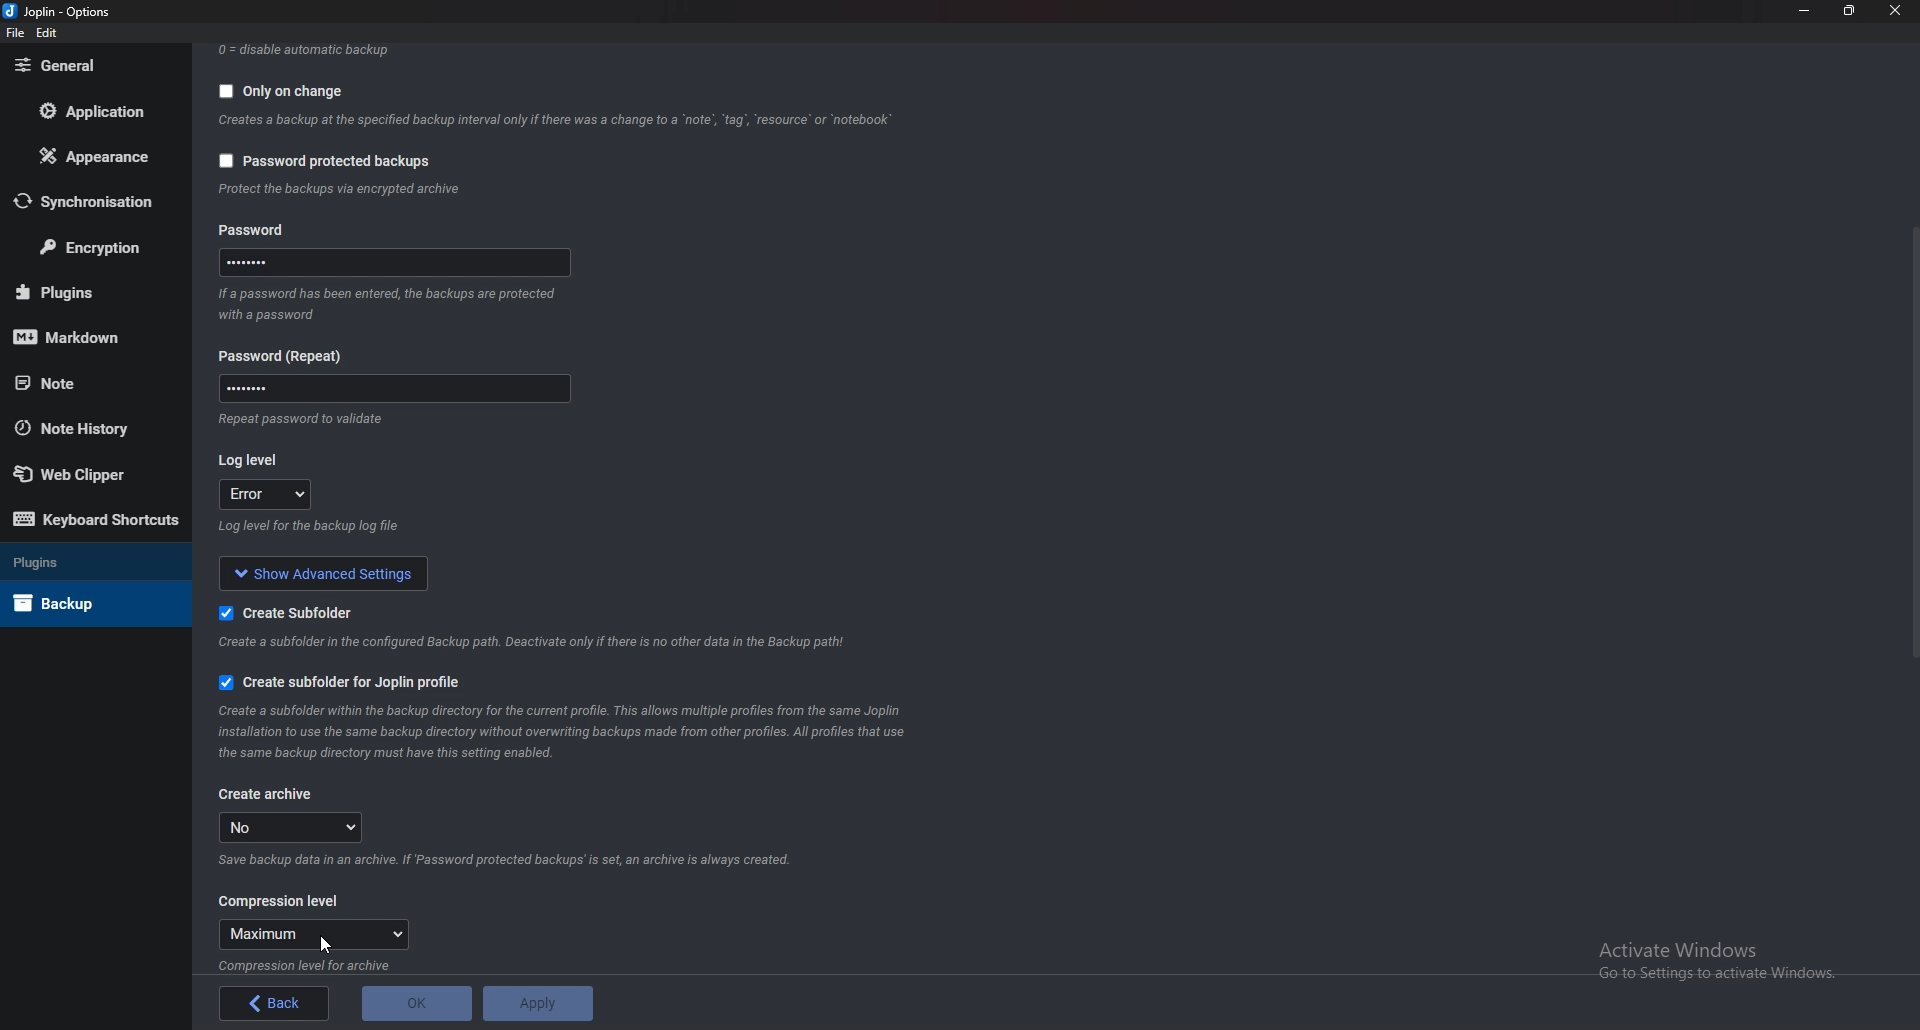 The width and height of the screenshot is (1920, 1030). Describe the element at coordinates (296, 827) in the screenshot. I see `no` at that location.